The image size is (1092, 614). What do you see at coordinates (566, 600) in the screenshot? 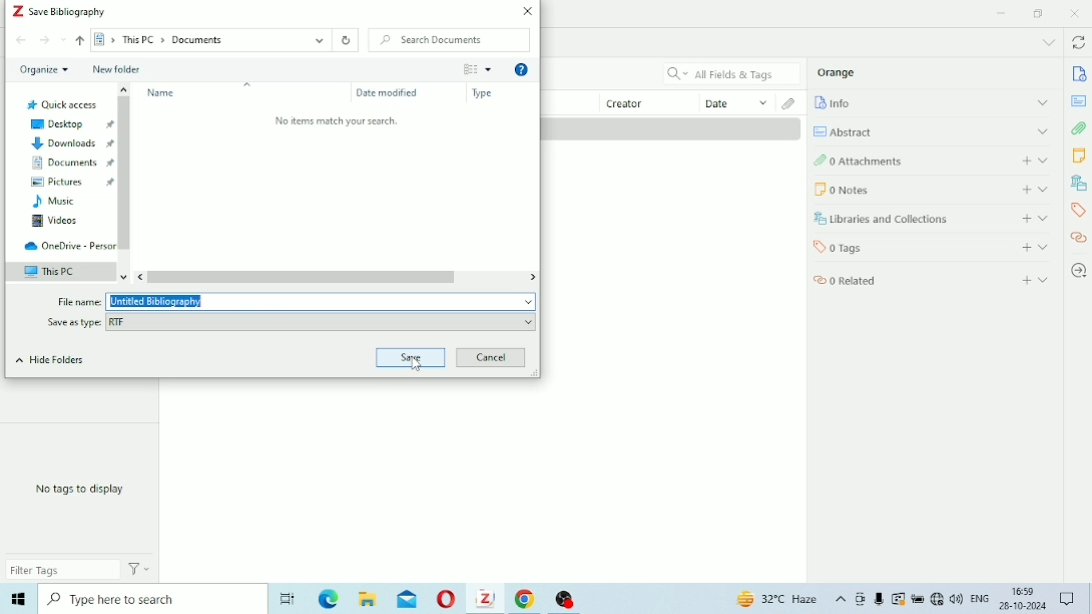
I see `OBS Studio` at bounding box center [566, 600].